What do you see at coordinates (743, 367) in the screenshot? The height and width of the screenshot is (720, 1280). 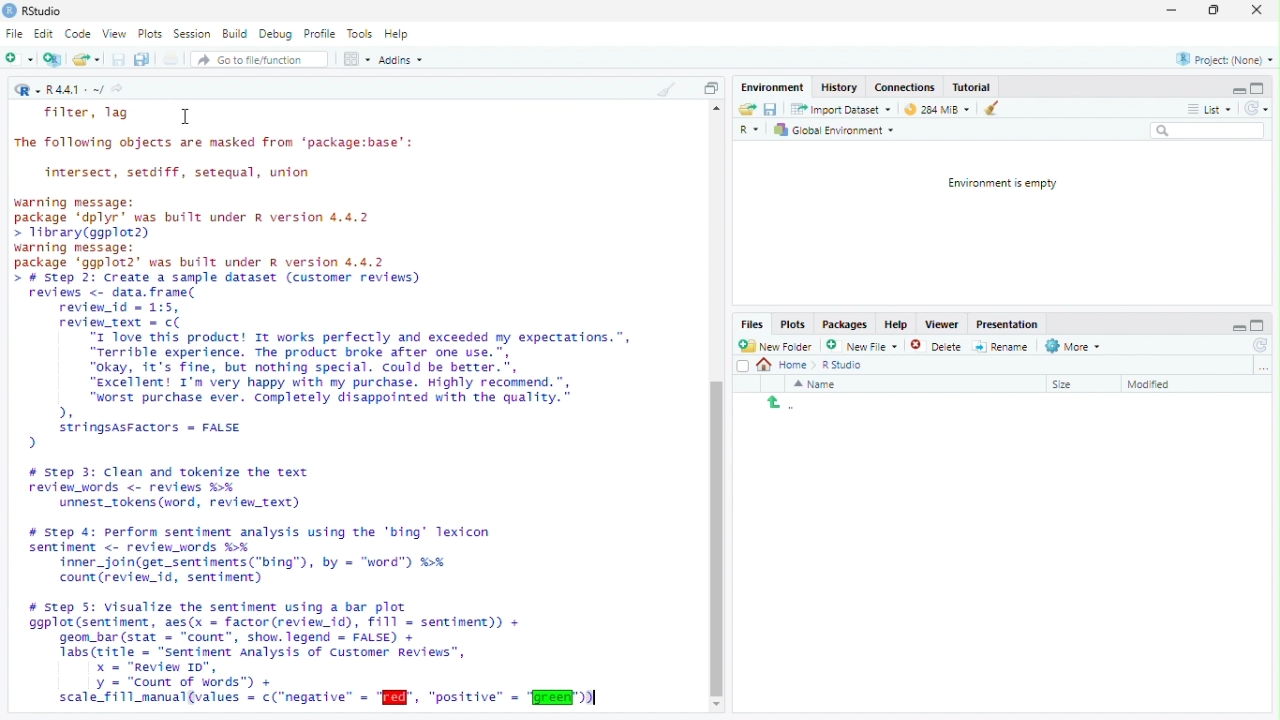 I see `Checkbox` at bounding box center [743, 367].